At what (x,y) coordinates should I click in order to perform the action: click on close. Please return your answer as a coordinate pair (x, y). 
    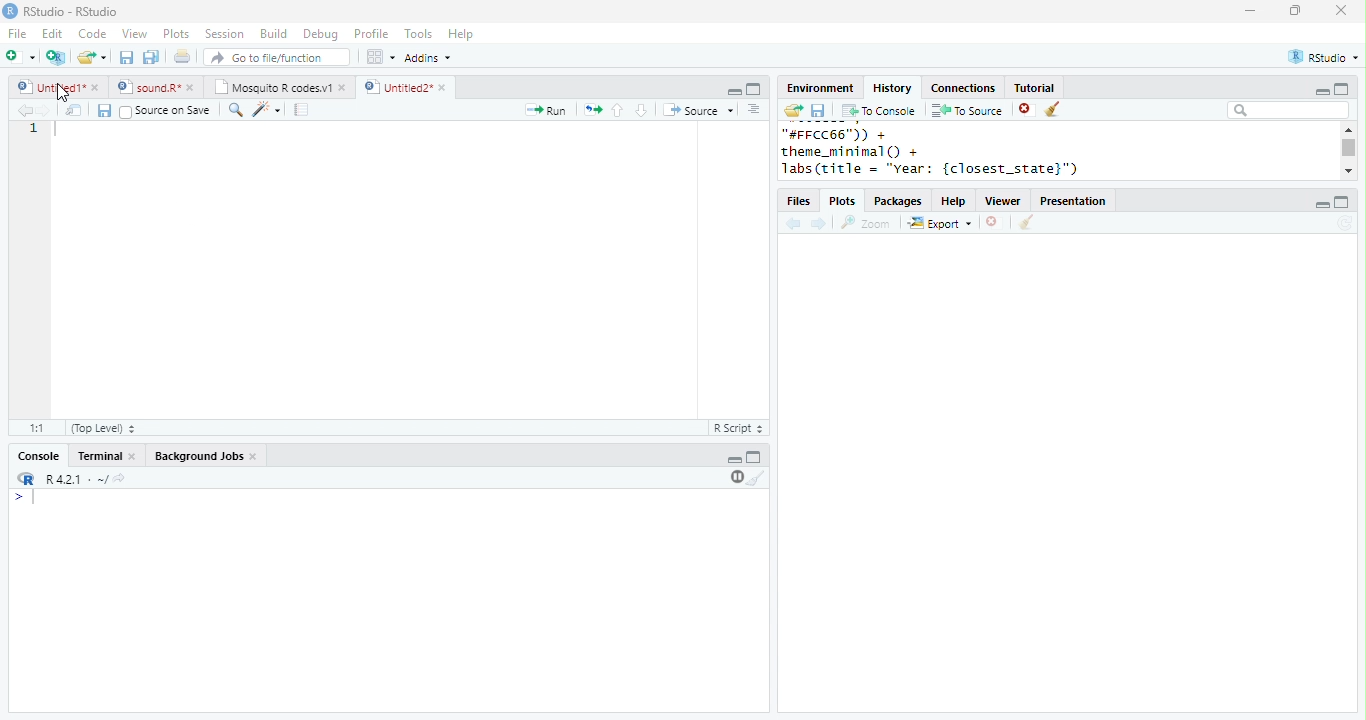
    Looking at the image, I should click on (134, 457).